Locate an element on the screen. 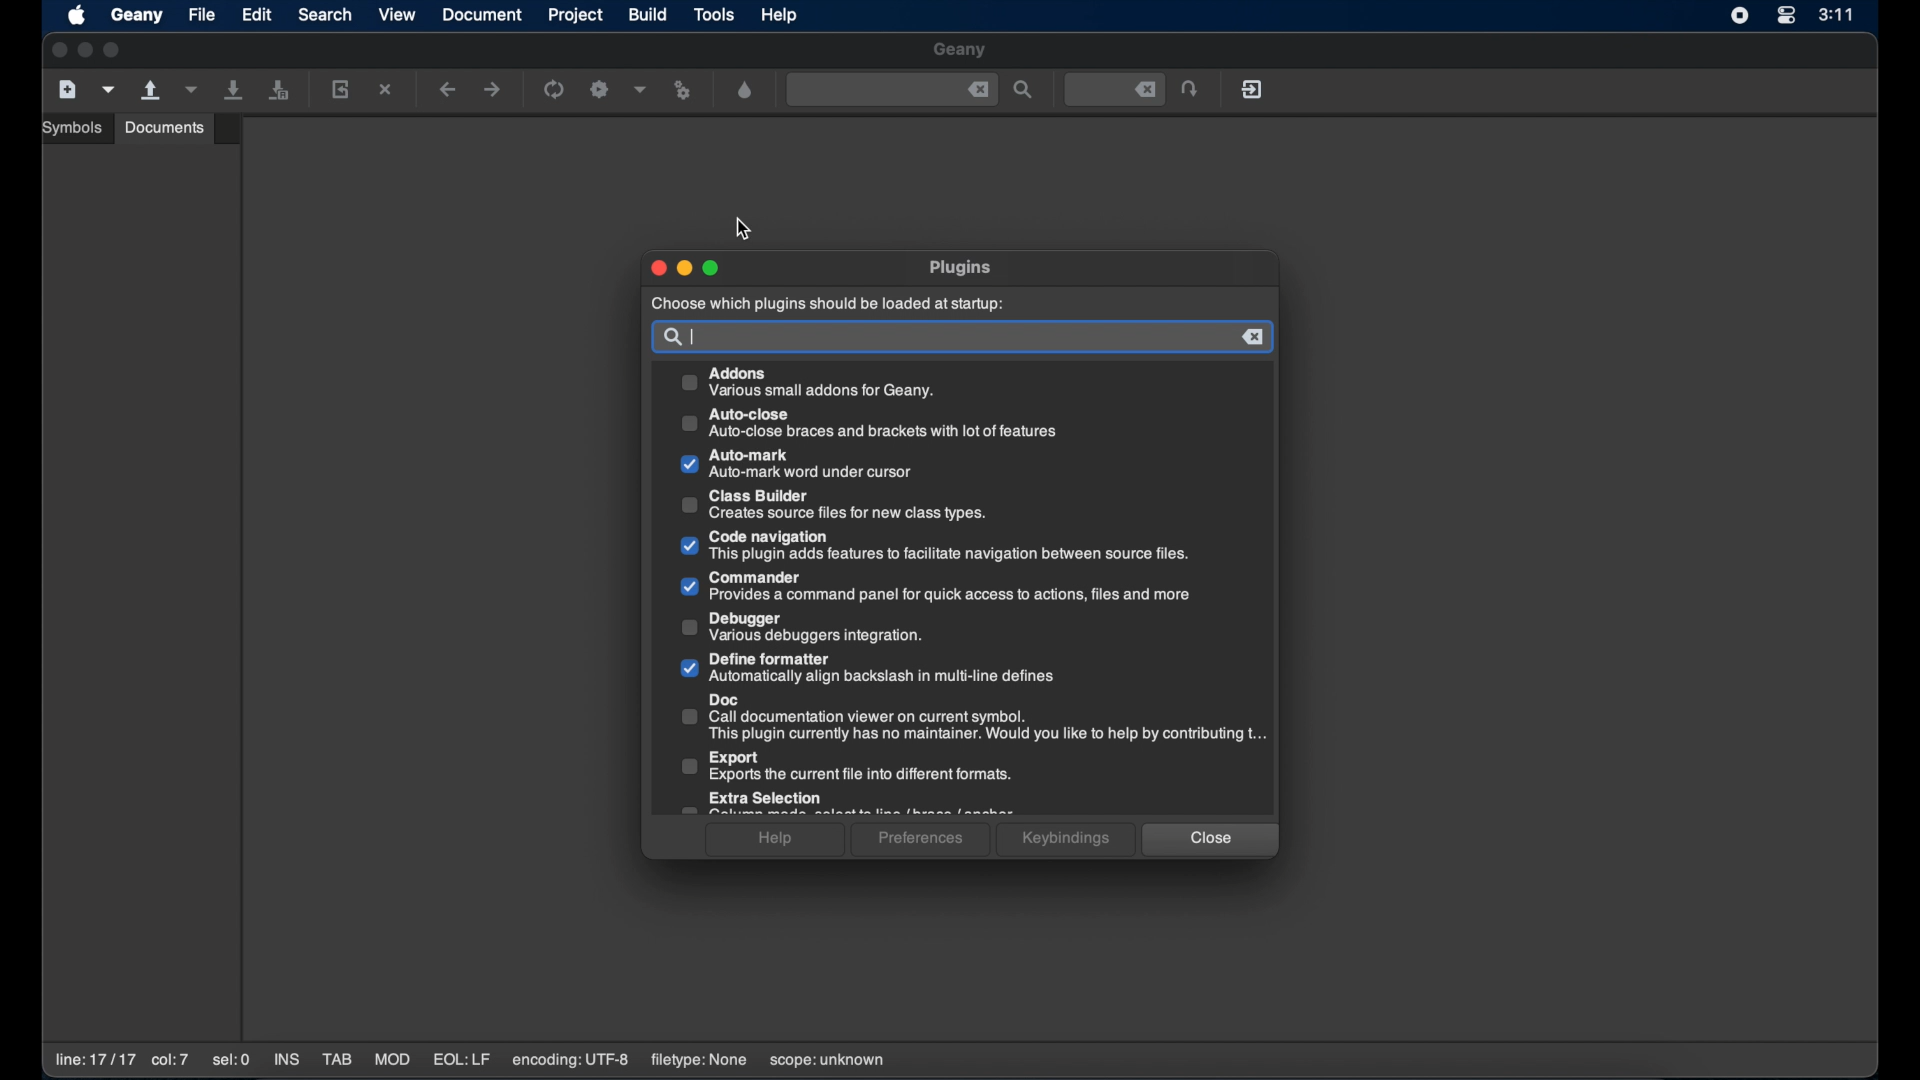 The image size is (1920, 1080). preferences is located at coordinates (921, 840).